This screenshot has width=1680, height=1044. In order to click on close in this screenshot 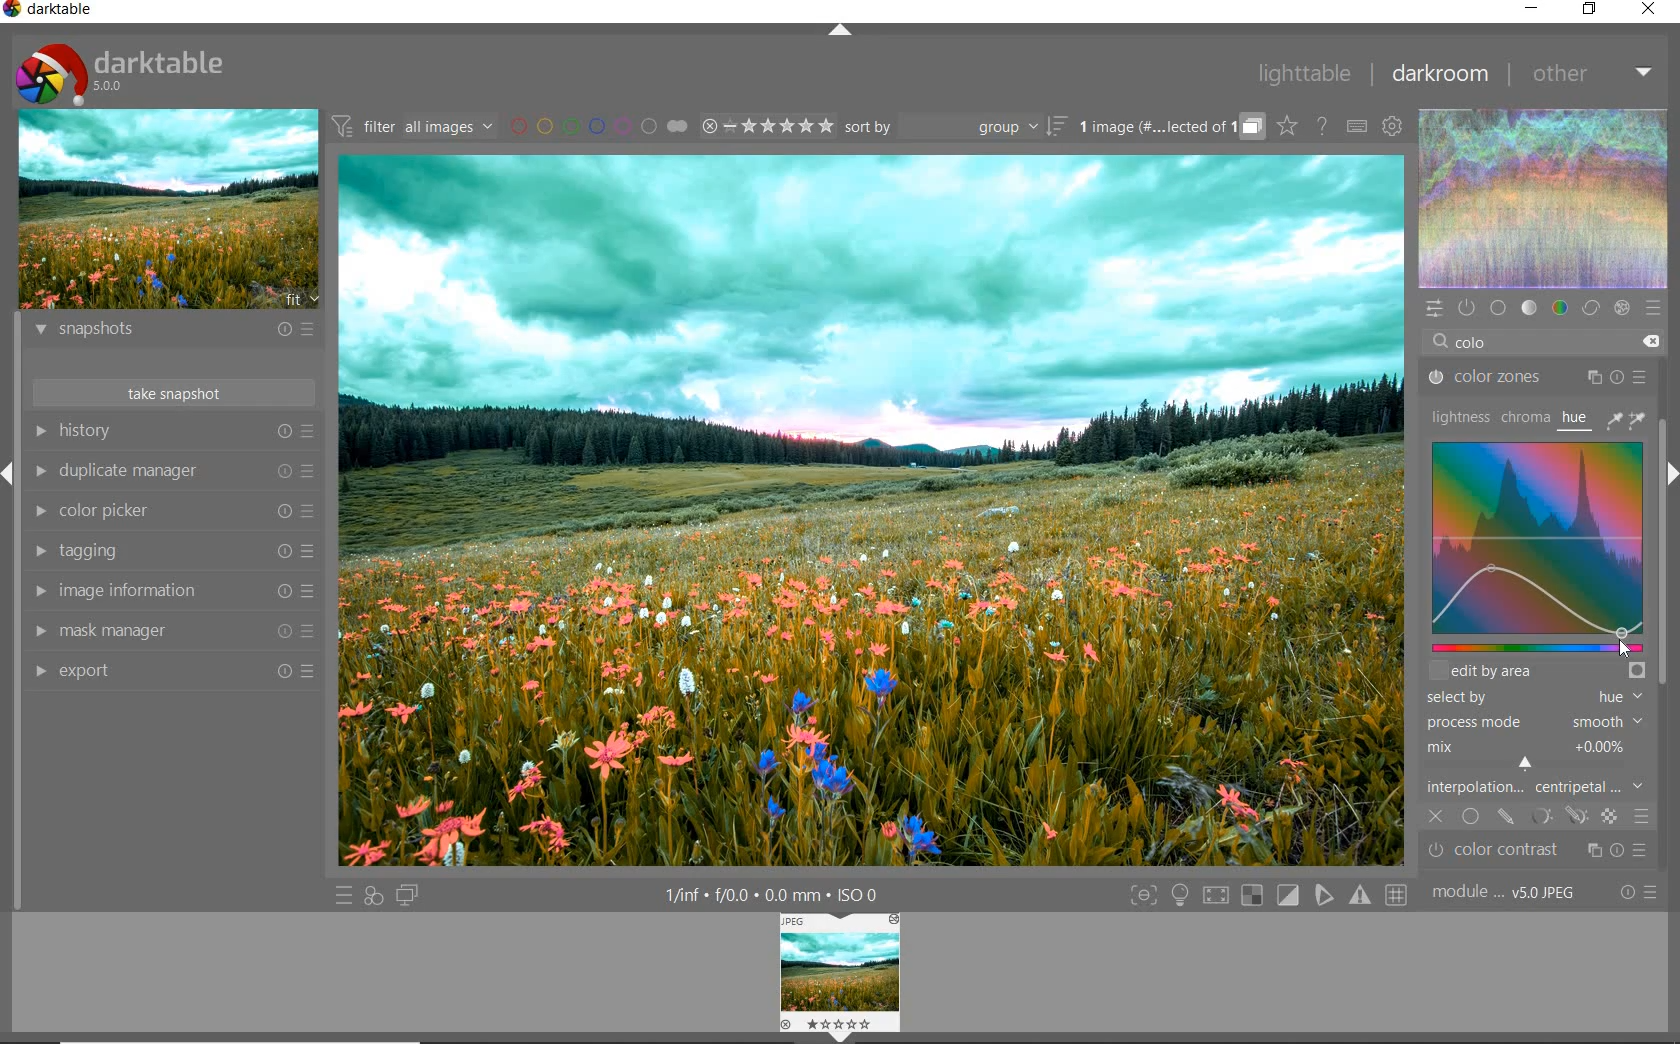, I will do `click(1650, 9)`.